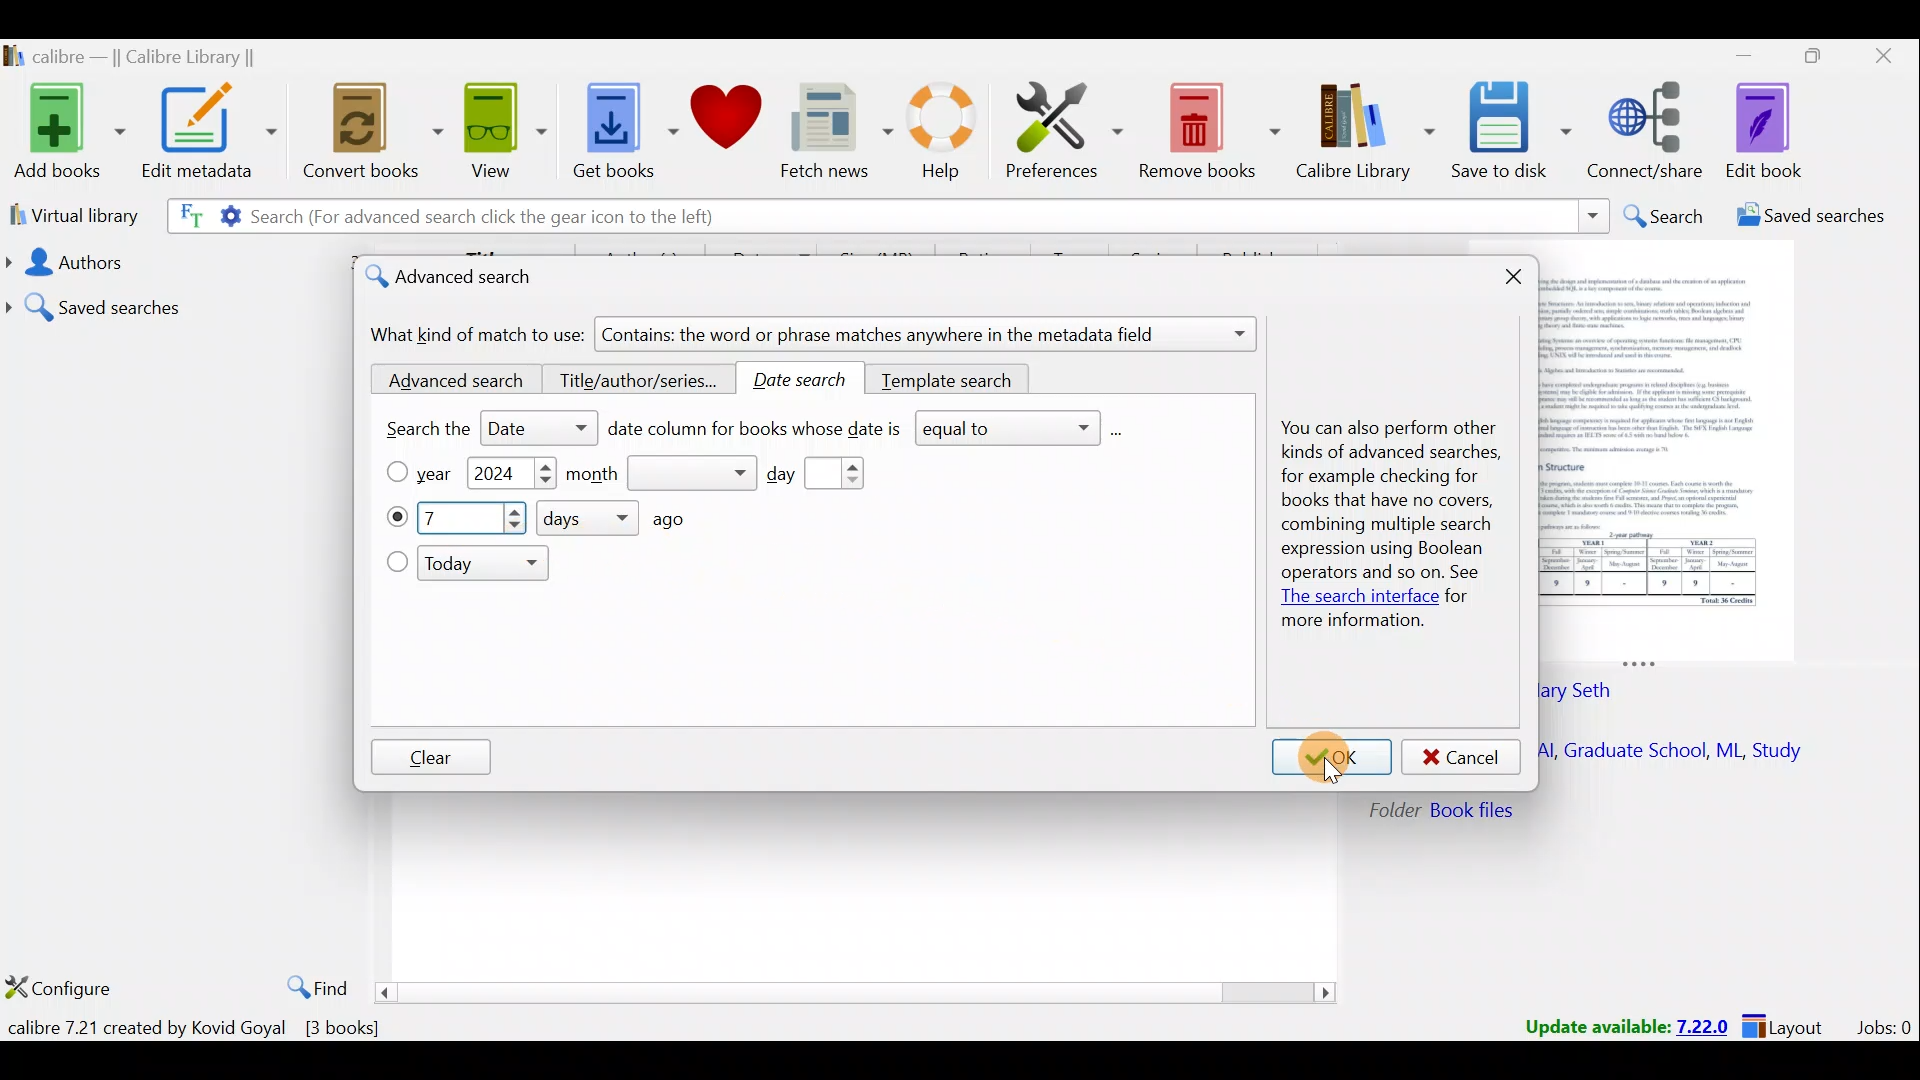 The height and width of the screenshot is (1080, 1920). Describe the element at coordinates (214, 135) in the screenshot. I see `Edit metadata` at that location.